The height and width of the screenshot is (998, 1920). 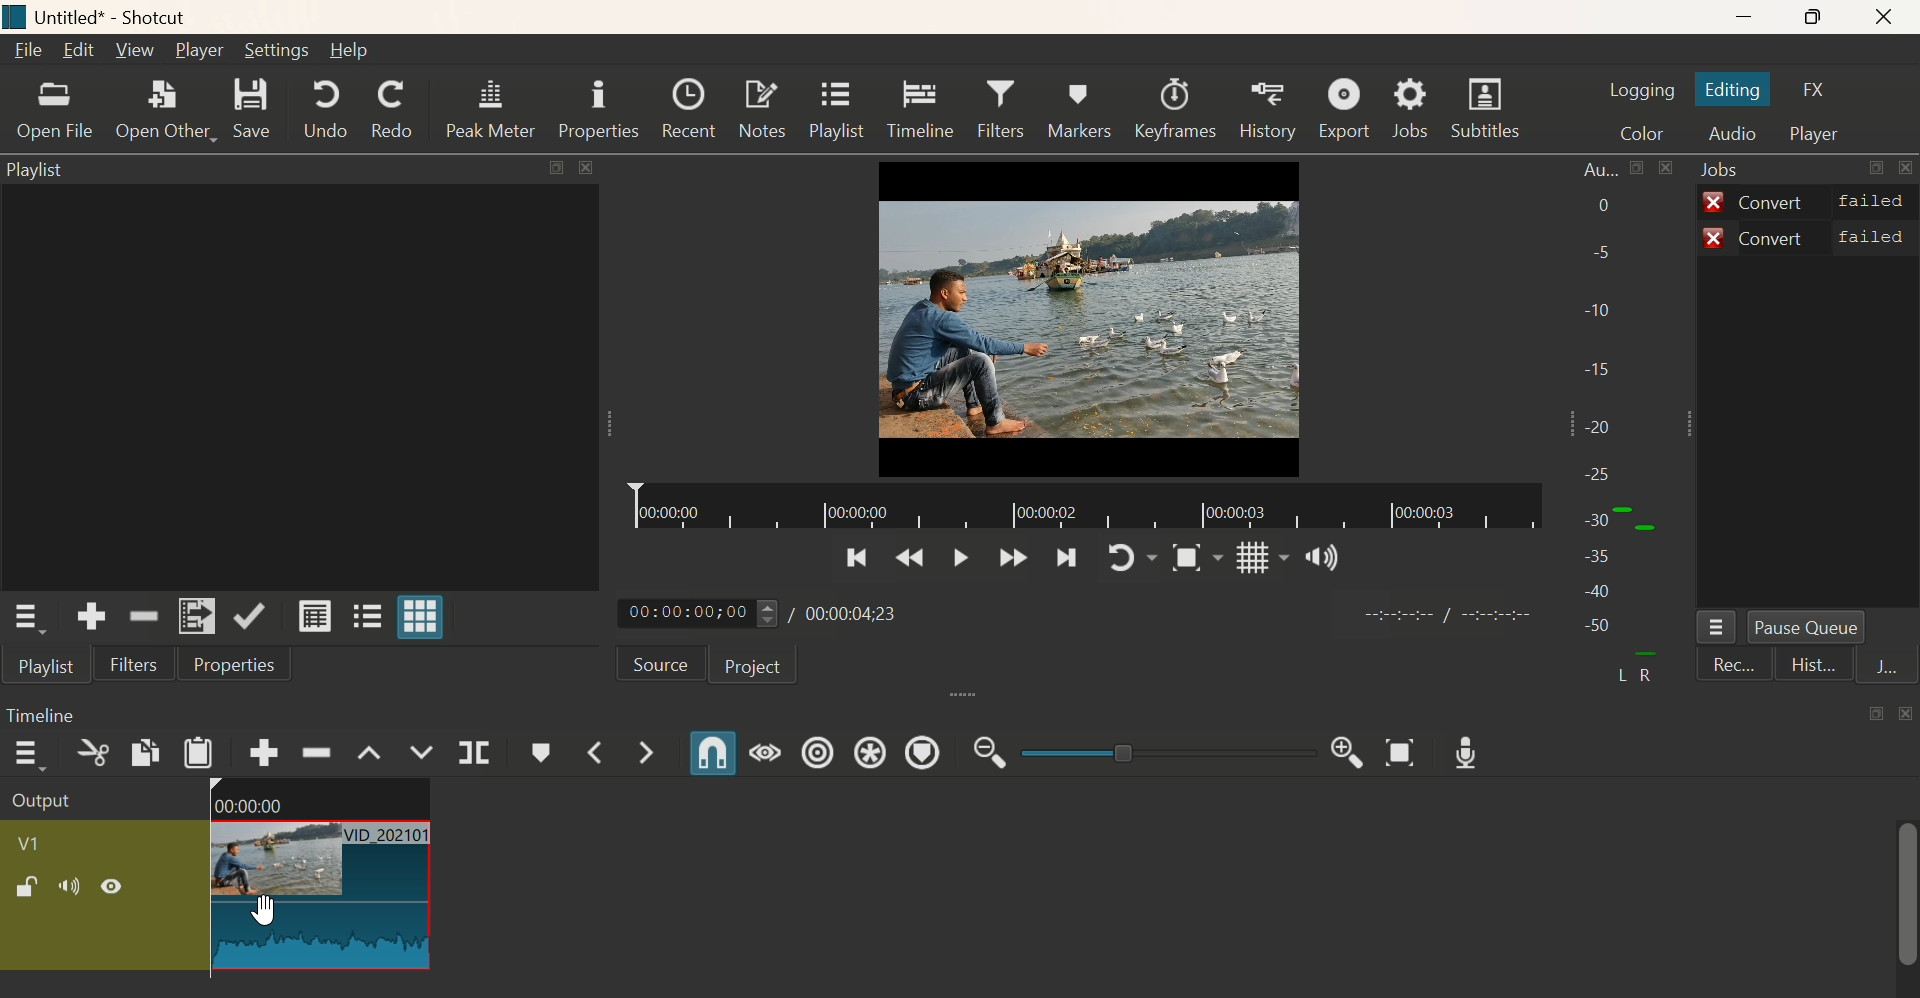 What do you see at coordinates (762, 666) in the screenshot?
I see `` at bounding box center [762, 666].